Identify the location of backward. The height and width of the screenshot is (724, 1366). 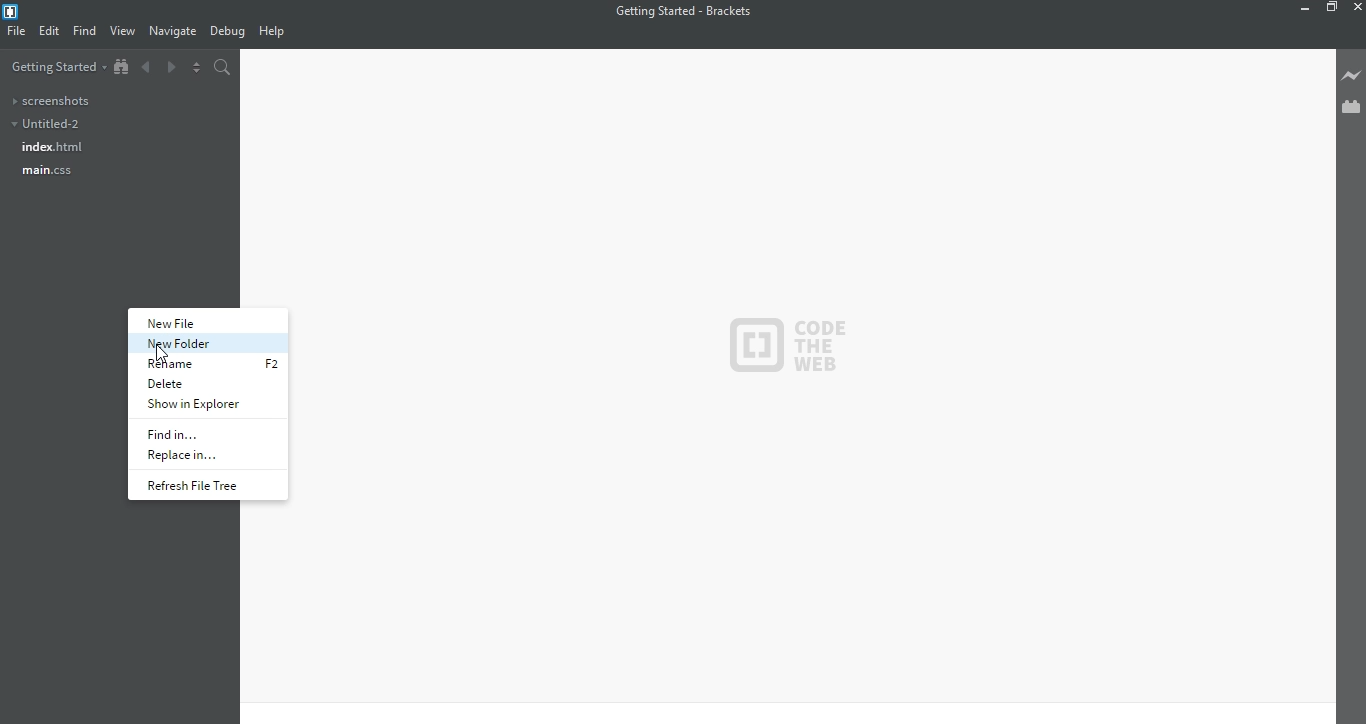
(146, 68).